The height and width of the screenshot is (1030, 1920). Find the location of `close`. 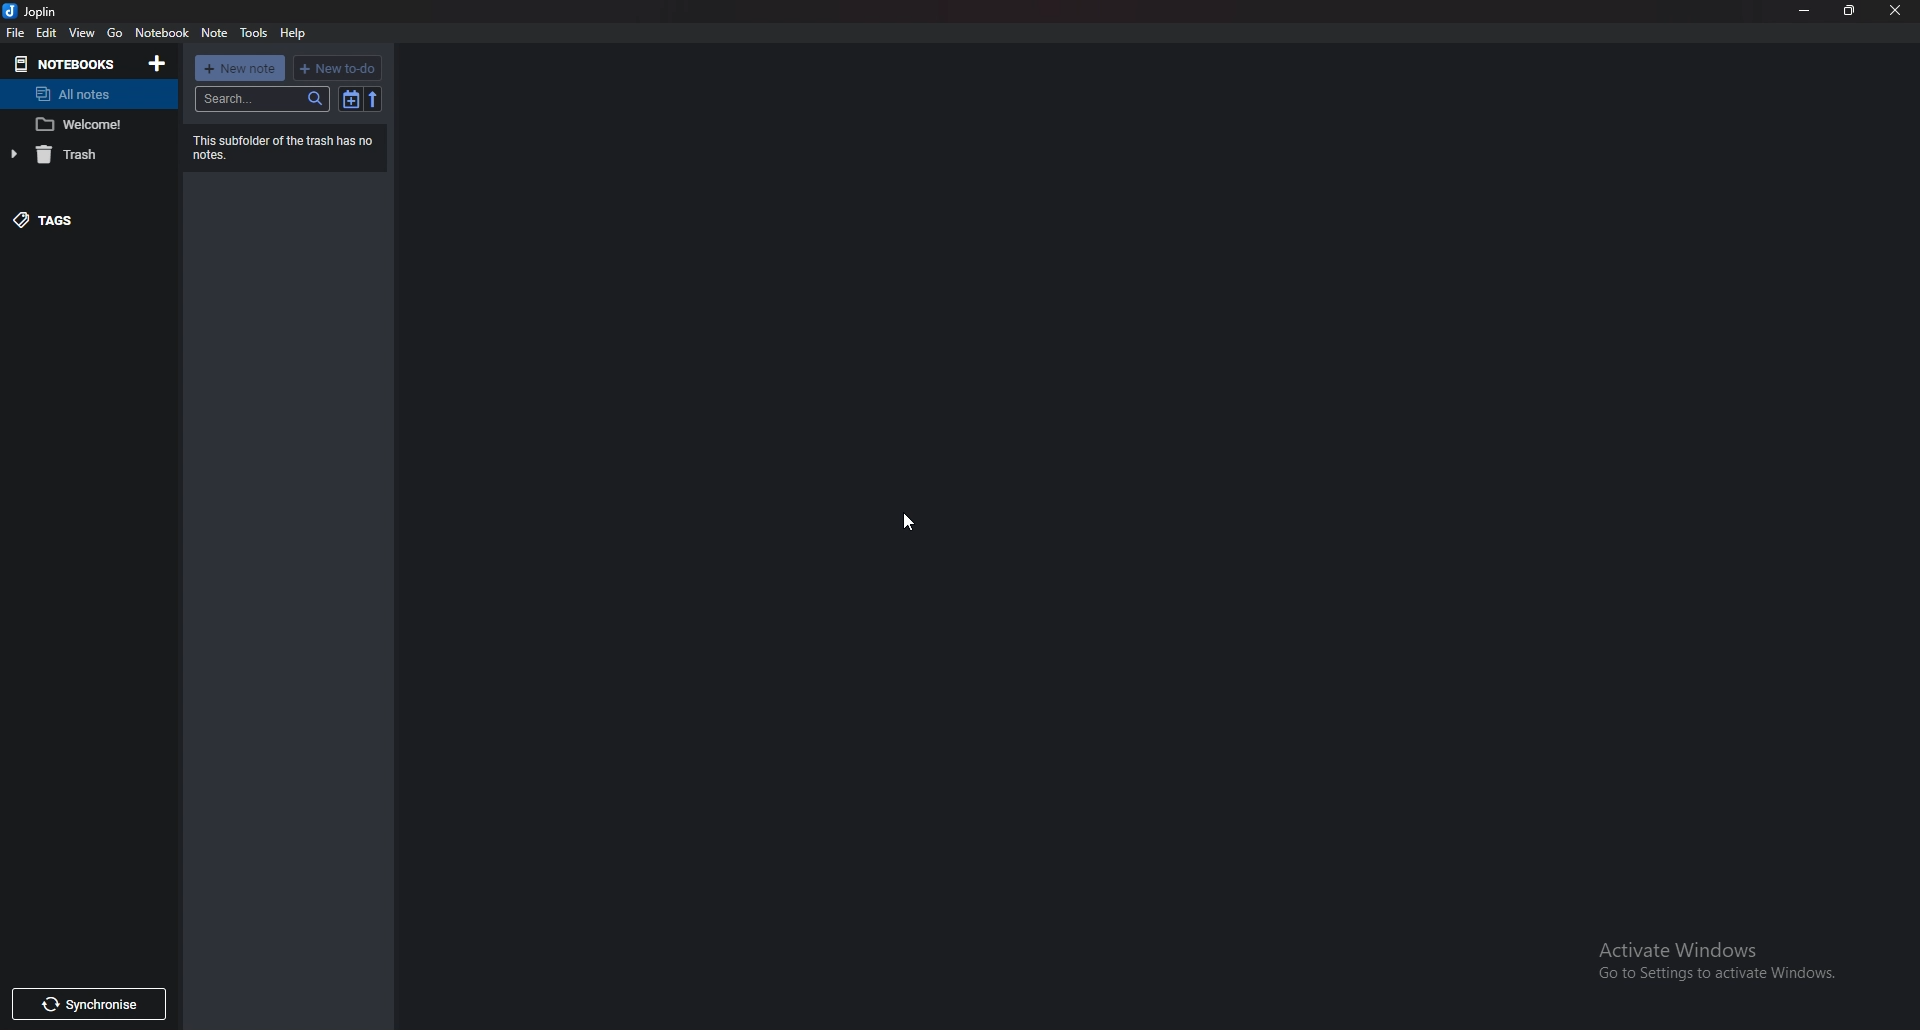

close is located at coordinates (1896, 9).